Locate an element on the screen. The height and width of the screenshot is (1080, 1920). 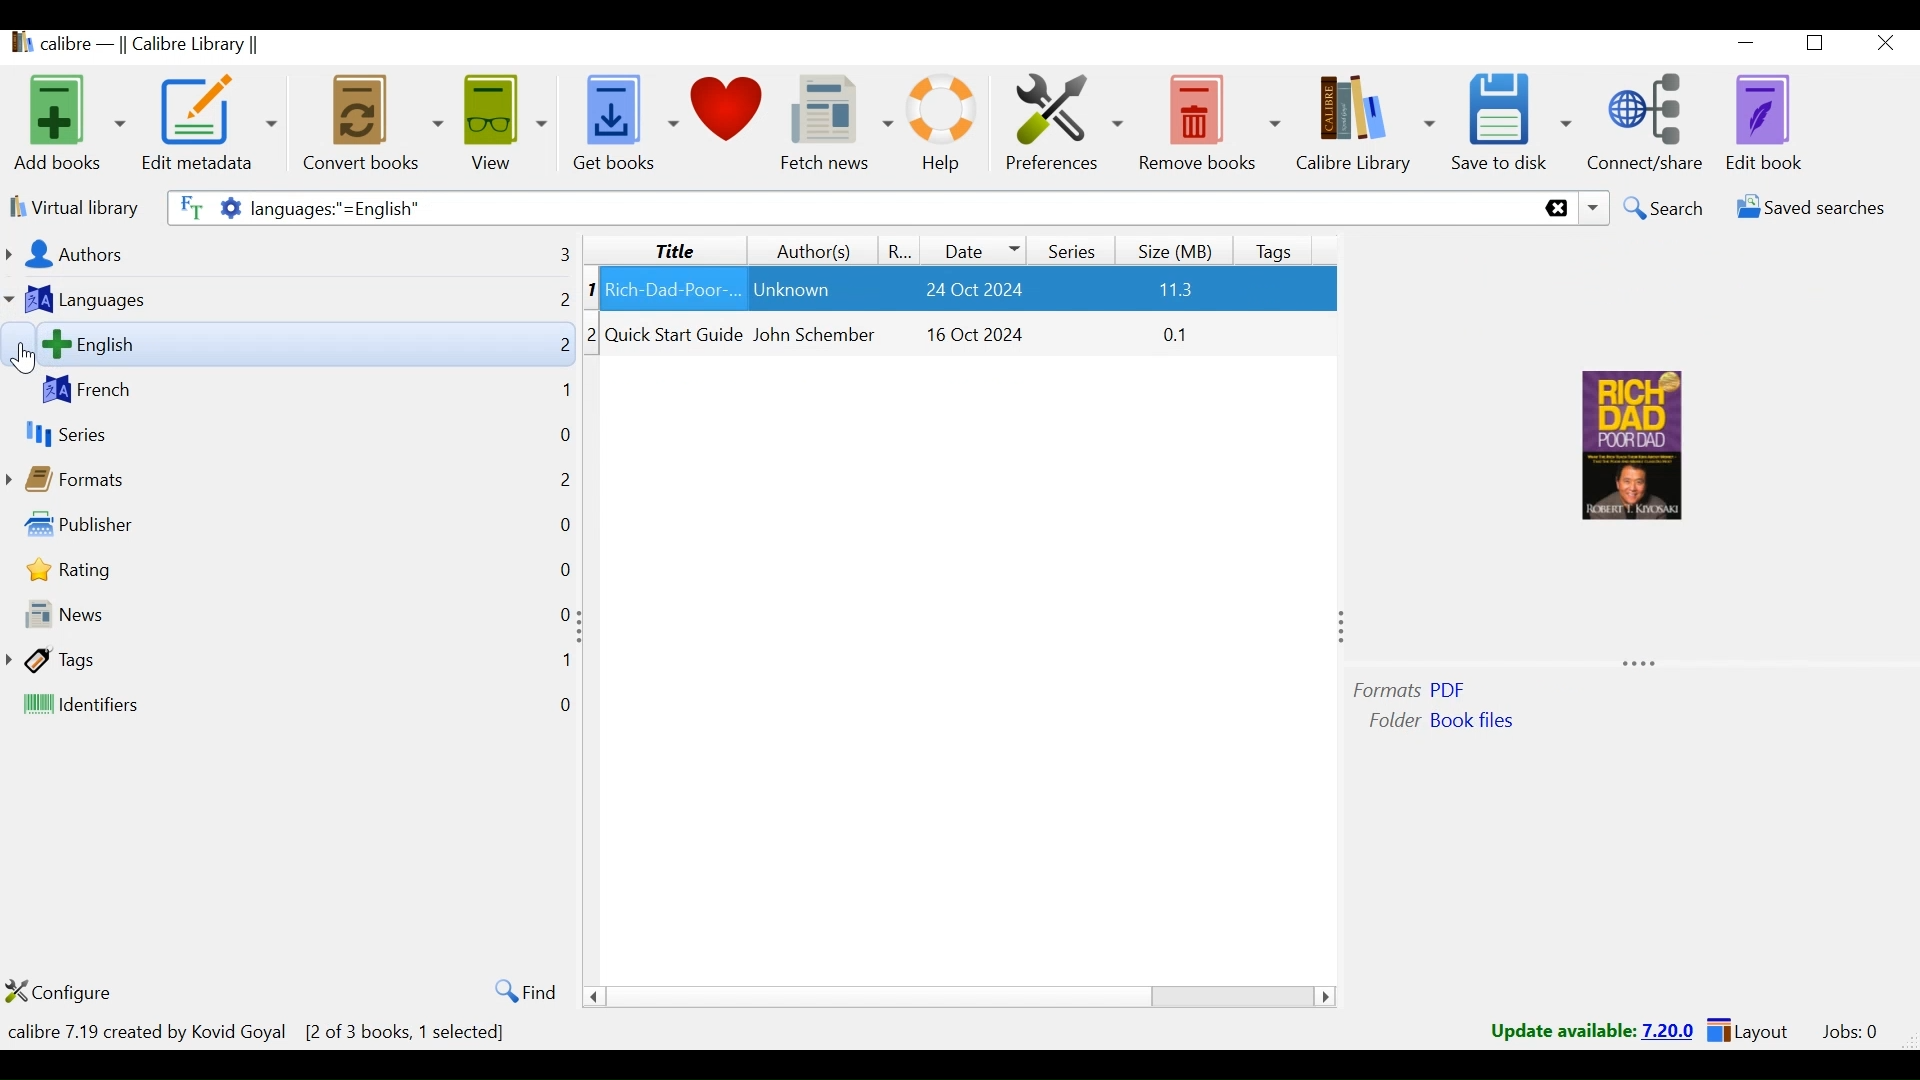
Add Books is located at coordinates (68, 121).